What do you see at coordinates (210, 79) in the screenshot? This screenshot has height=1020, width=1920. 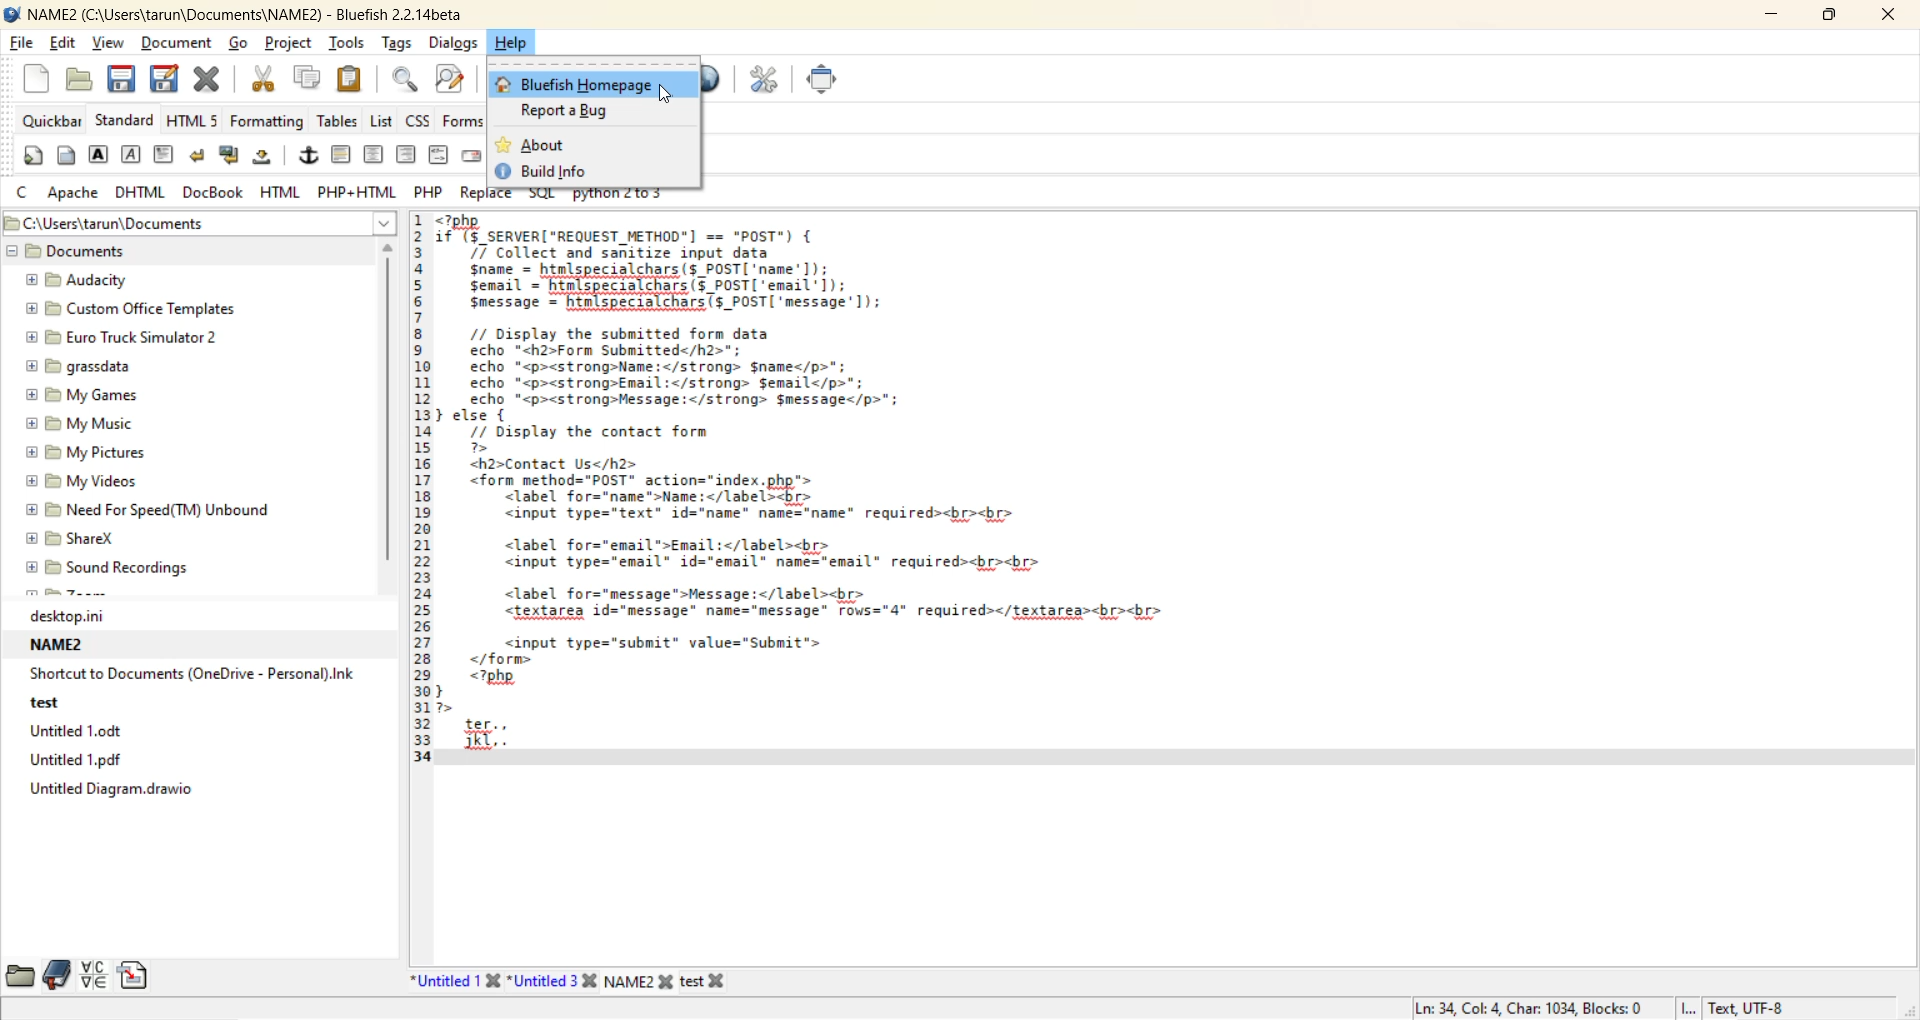 I see `close file` at bounding box center [210, 79].